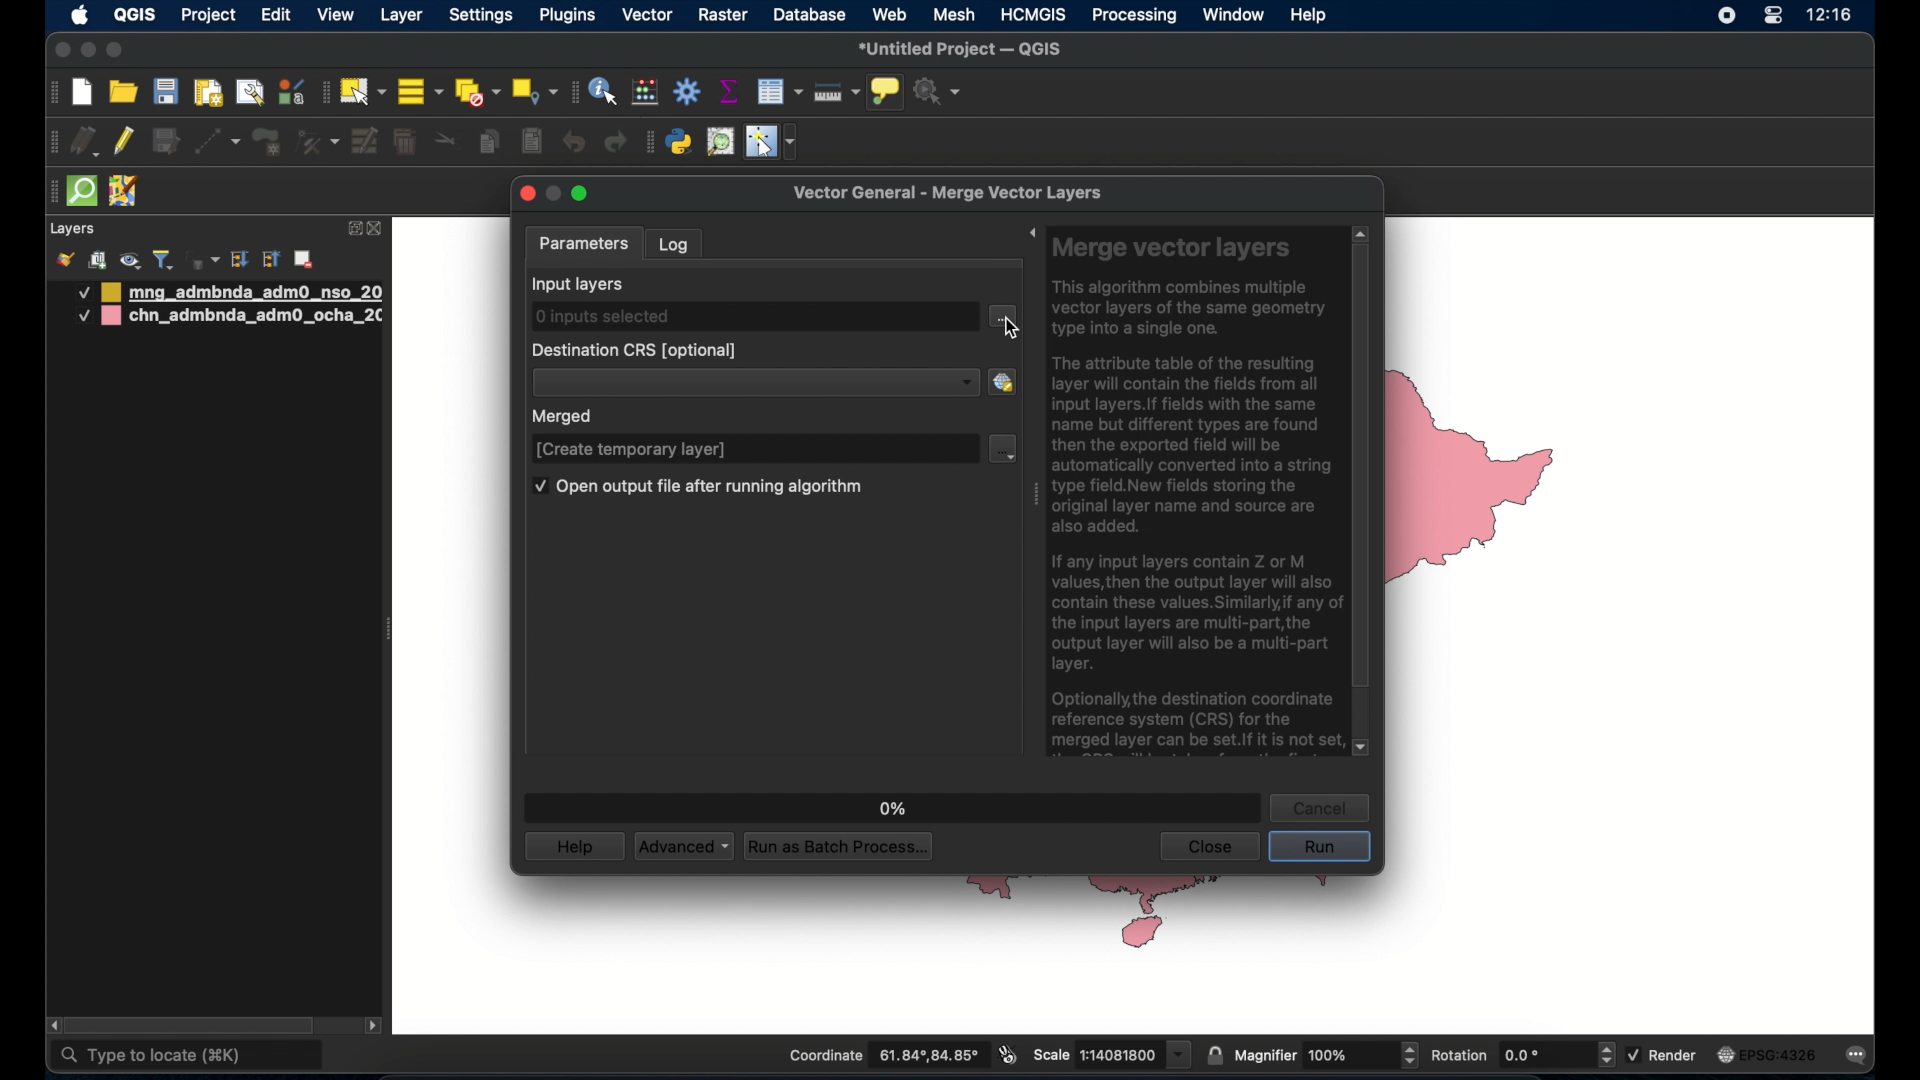 The height and width of the screenshot is (1080, 1920). I want to click on cursor, so click(1011, 332).